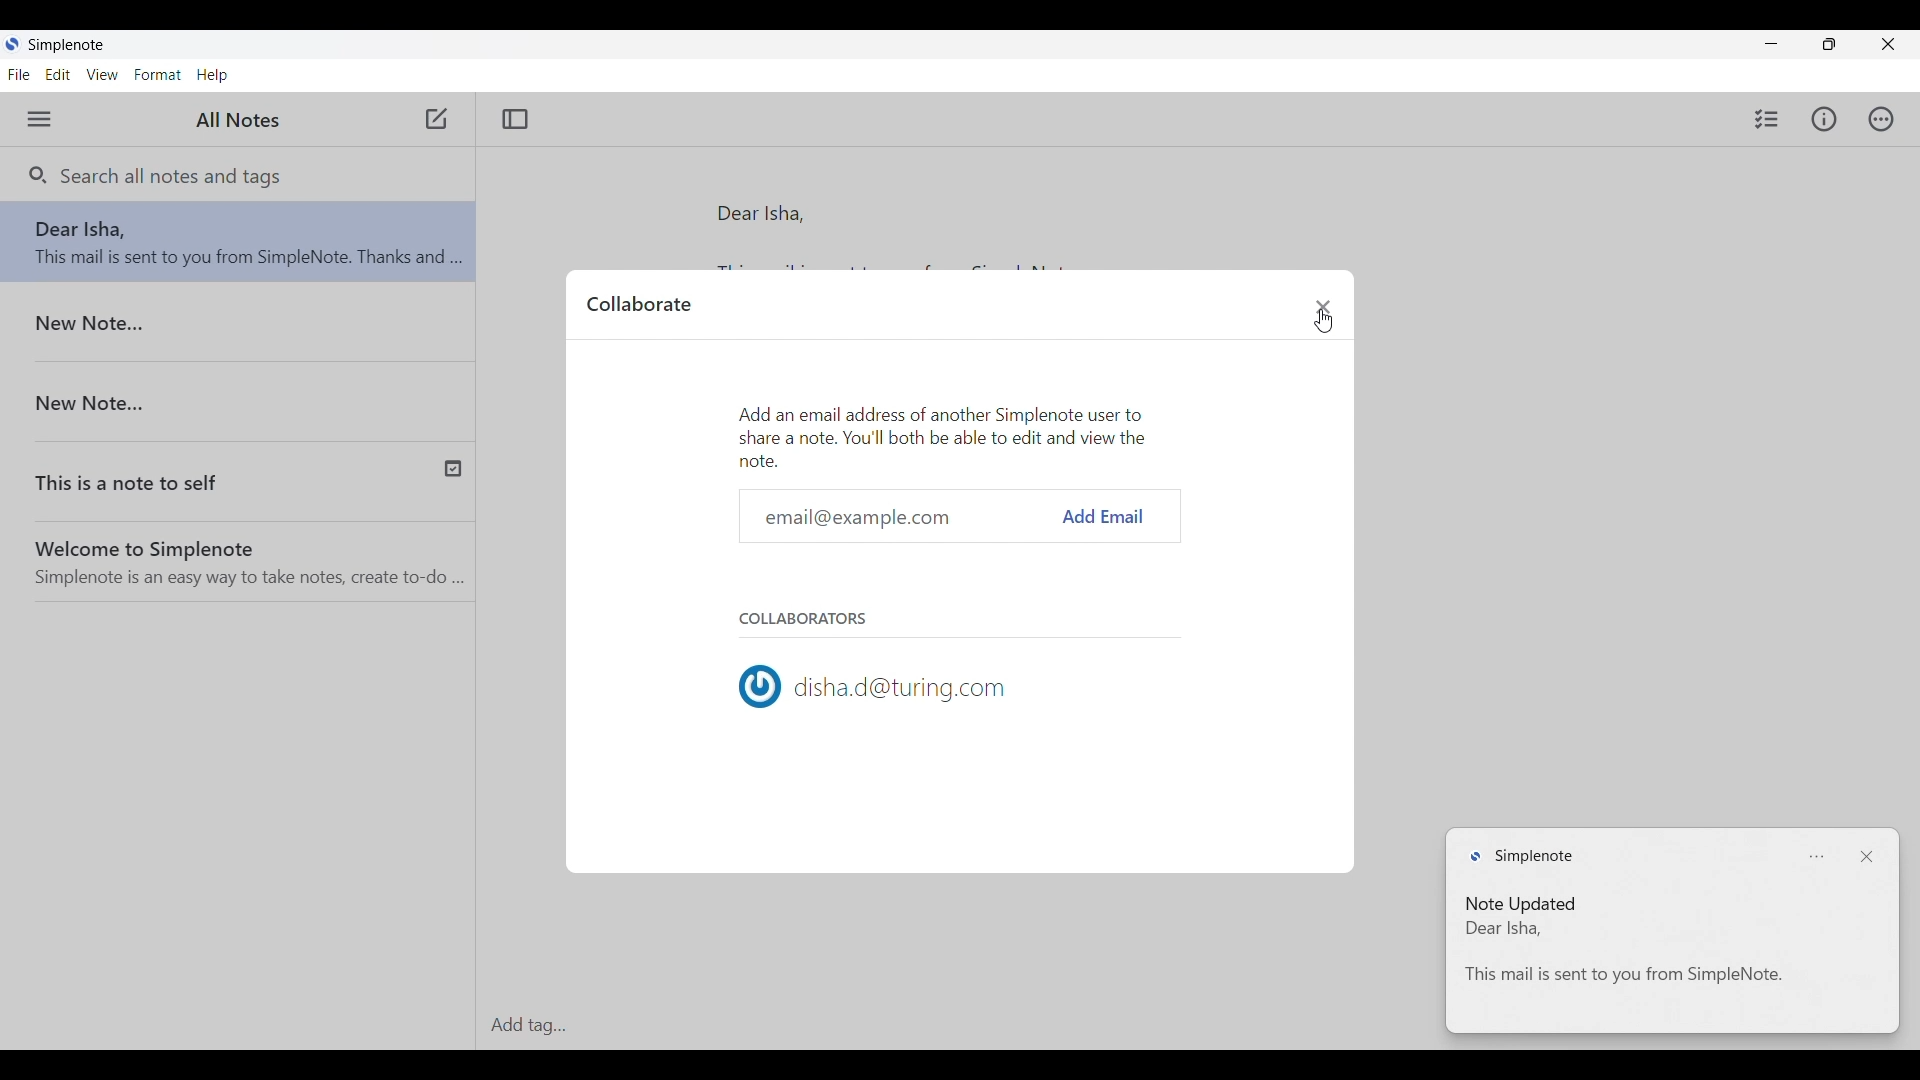 This screenshot has width=1920, height=1080. What do you see at coordinates (1821, 856) in the screenshot?
I see `Notification settings` at bounding box center [1821, 856].